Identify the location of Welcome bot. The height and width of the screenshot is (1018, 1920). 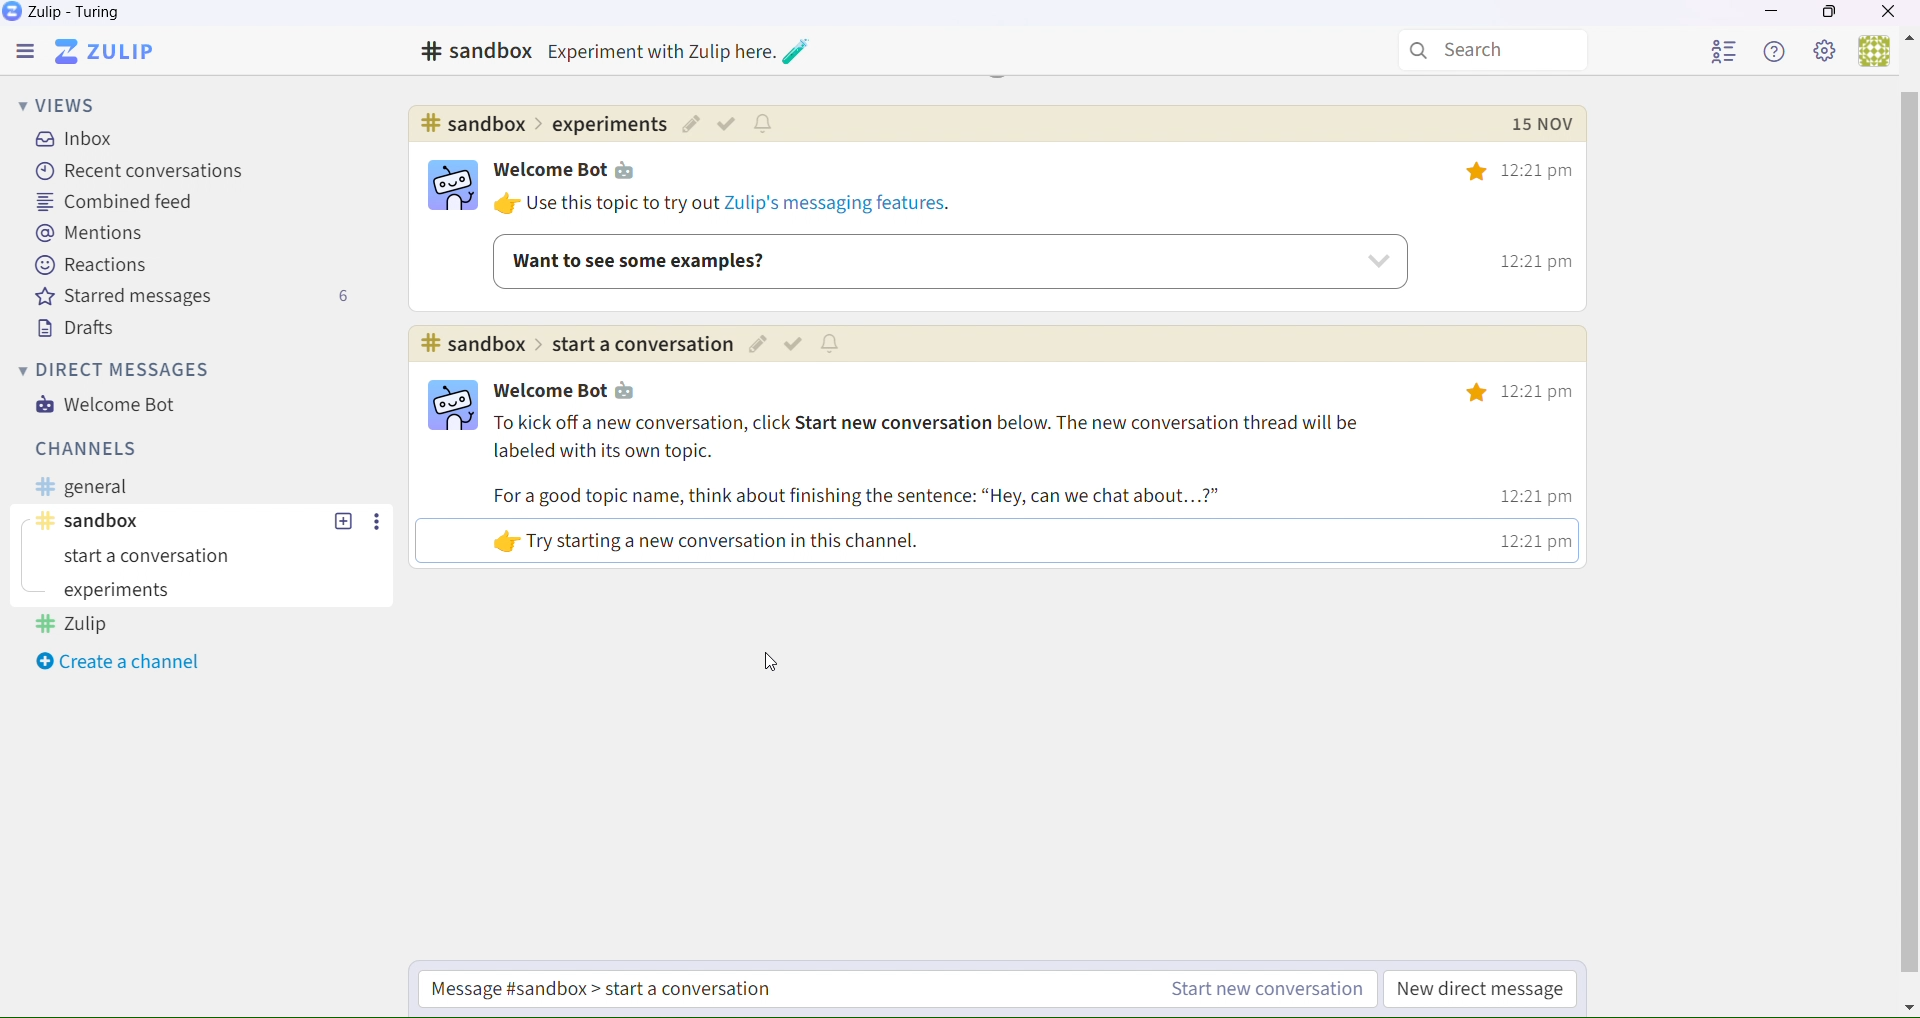
(574, 172).